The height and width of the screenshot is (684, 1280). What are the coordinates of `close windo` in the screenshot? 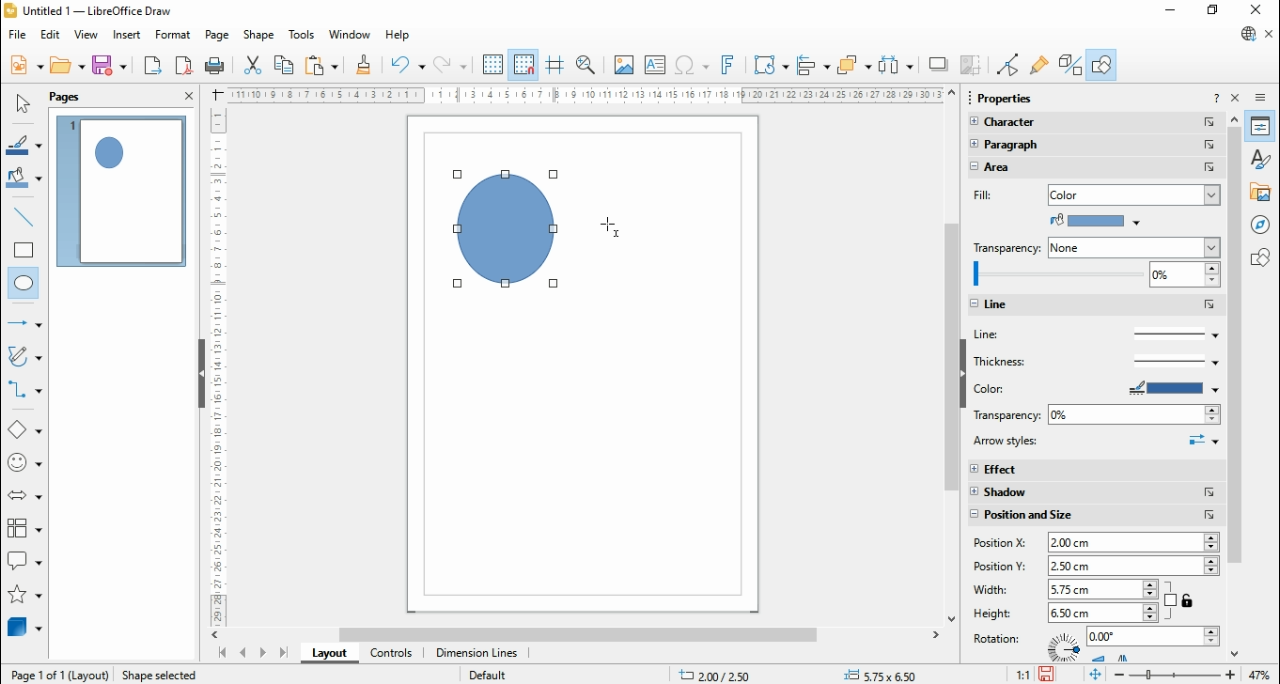 It's located at (1259, 11).